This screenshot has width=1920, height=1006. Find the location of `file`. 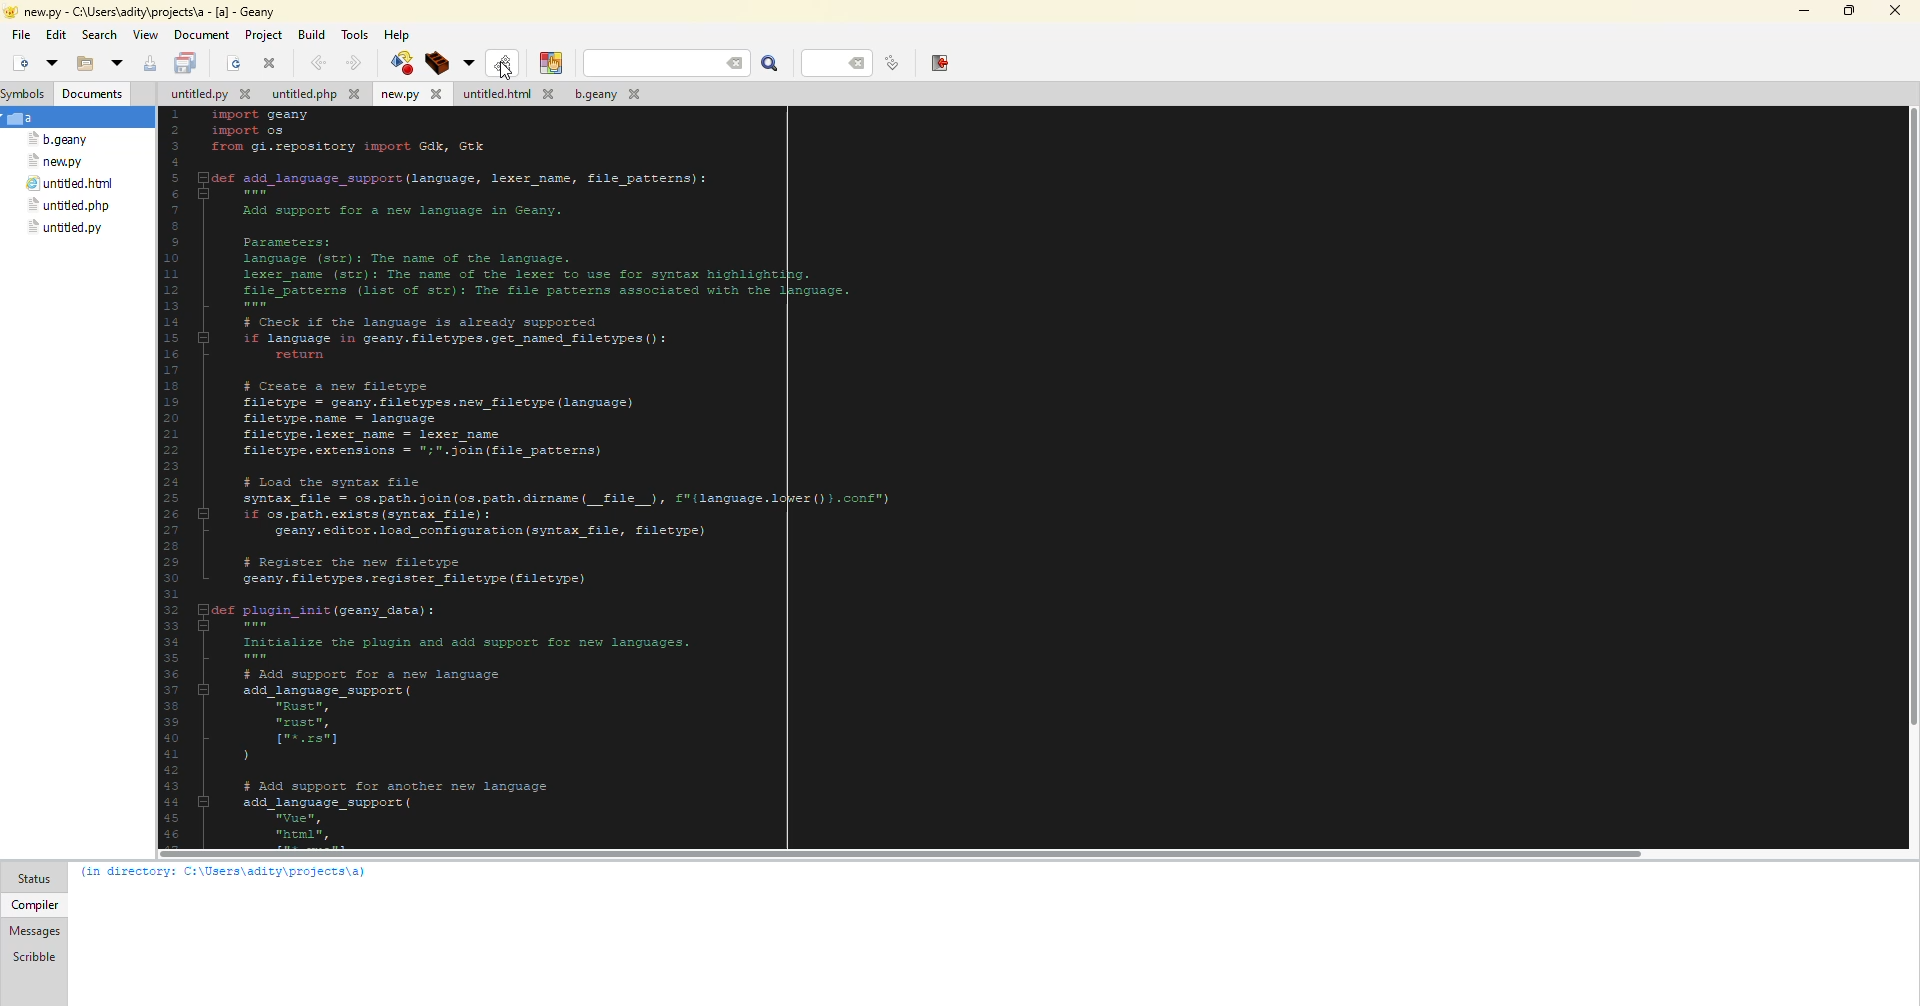

file is located at coordinates (66, 228).